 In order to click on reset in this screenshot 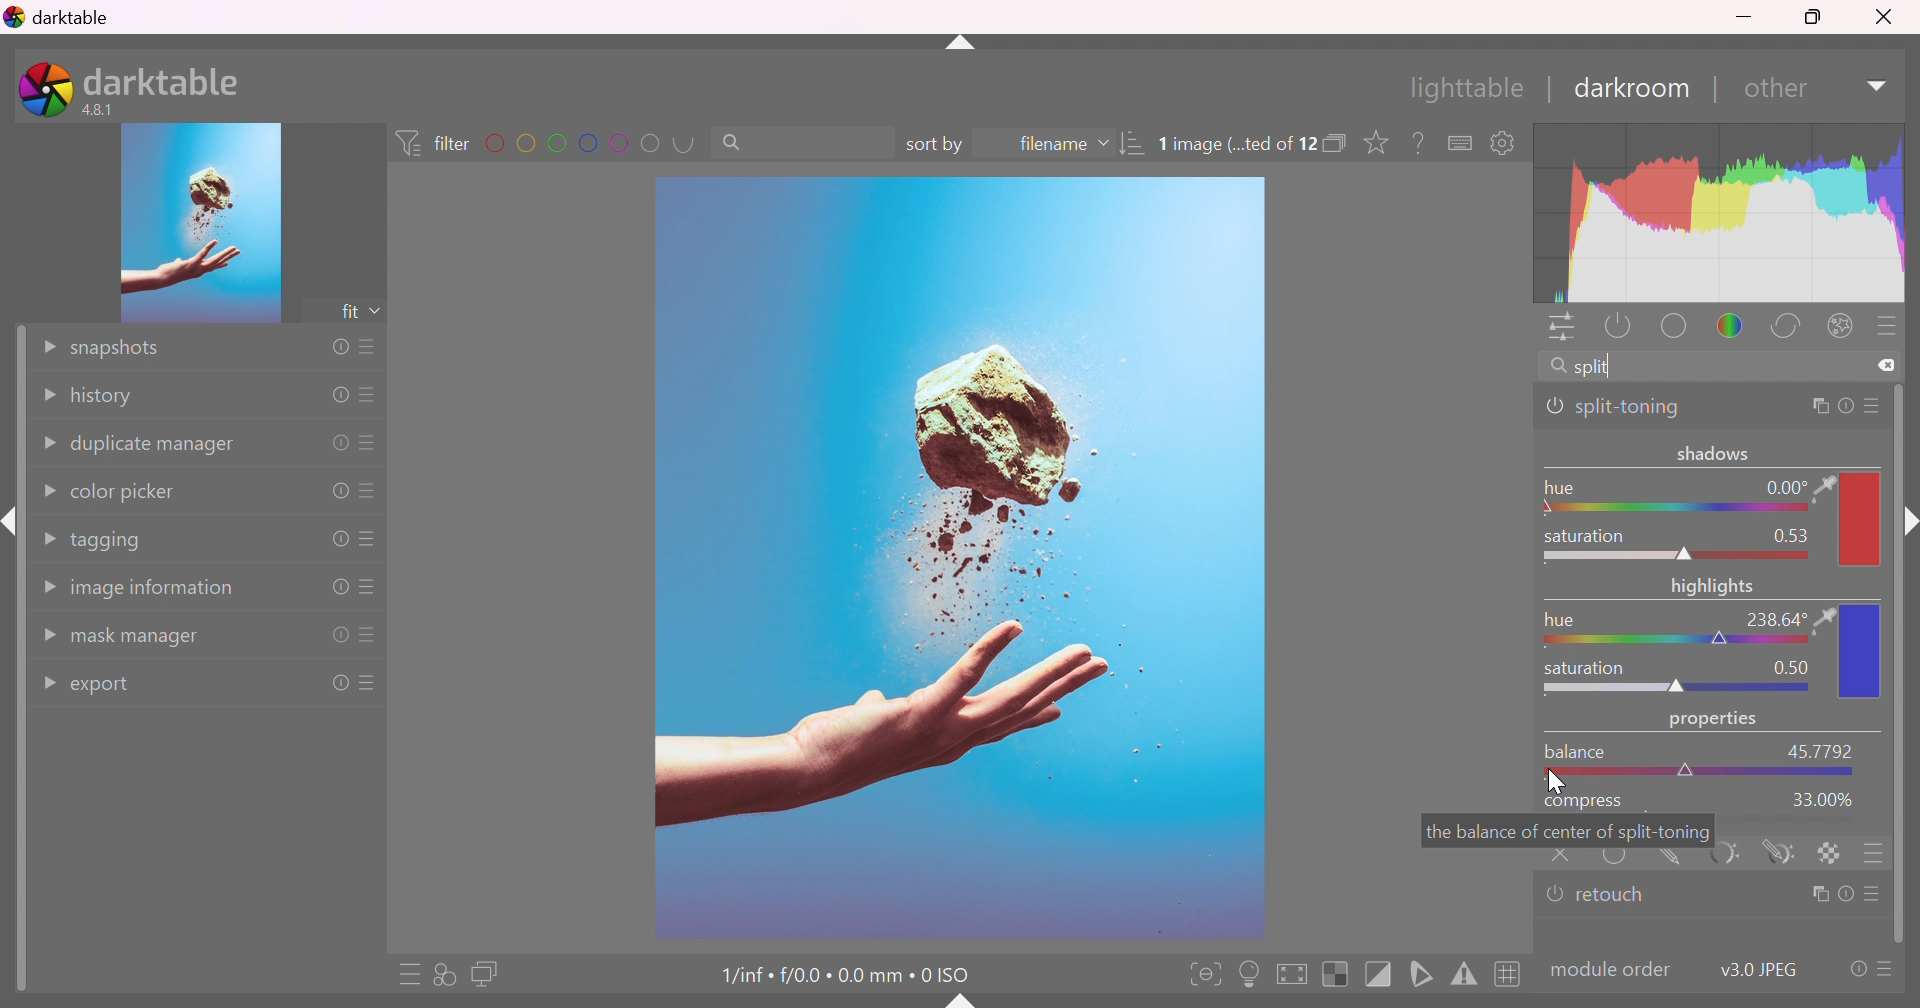, I will do `click(335, 539)`.